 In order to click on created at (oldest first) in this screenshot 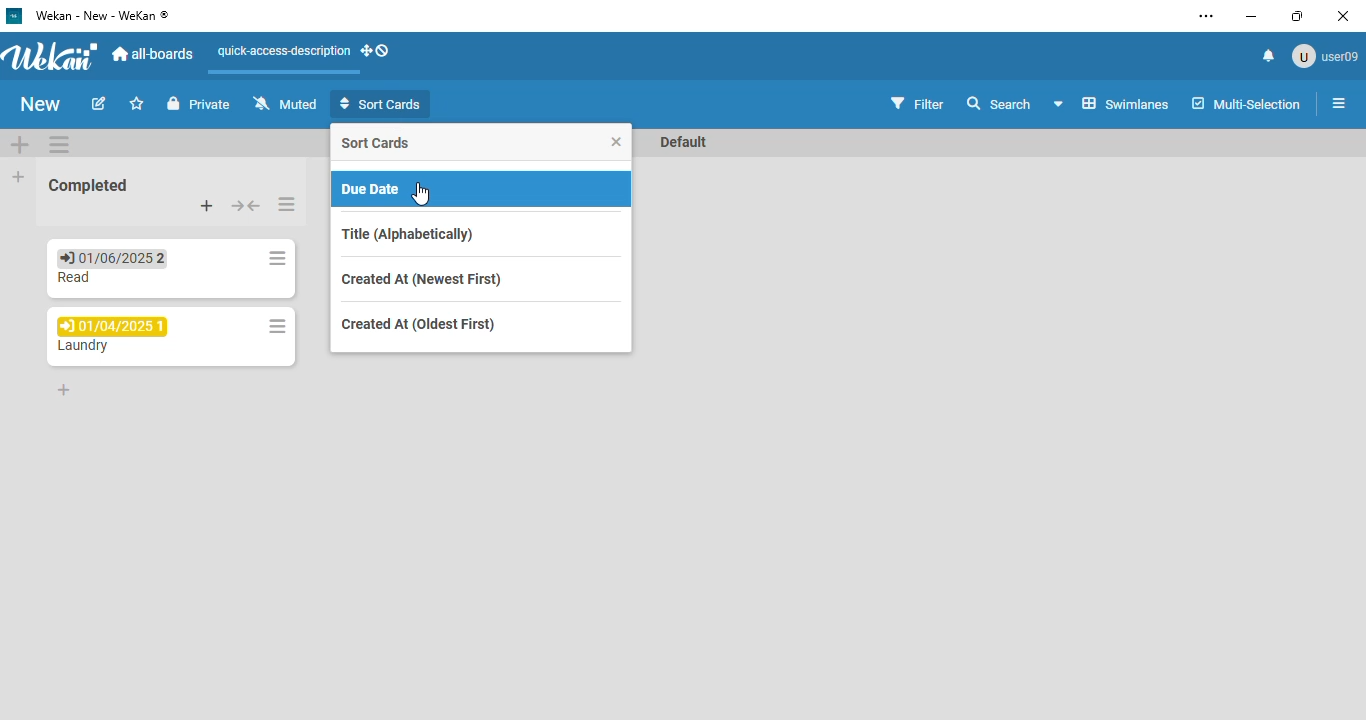, I will do `click(418, 324)`.